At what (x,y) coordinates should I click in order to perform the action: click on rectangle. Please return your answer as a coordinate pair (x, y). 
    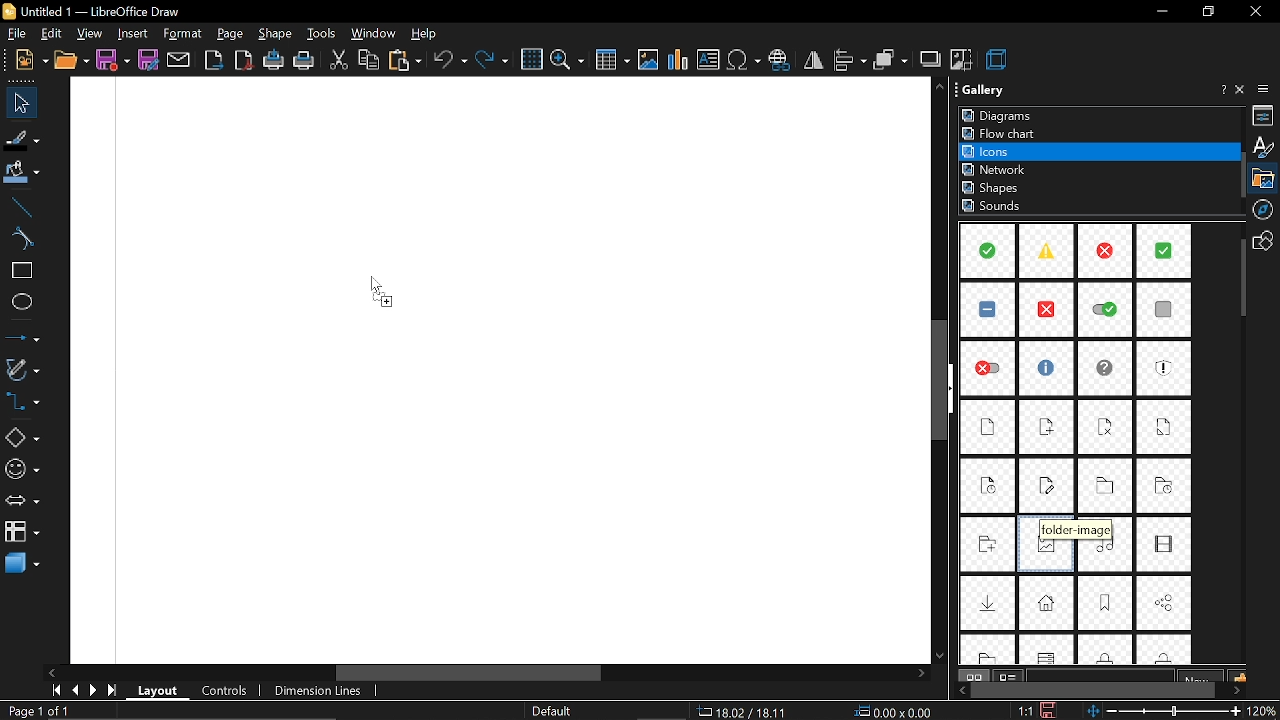
    Looking at the image, I should click on (18, 271).